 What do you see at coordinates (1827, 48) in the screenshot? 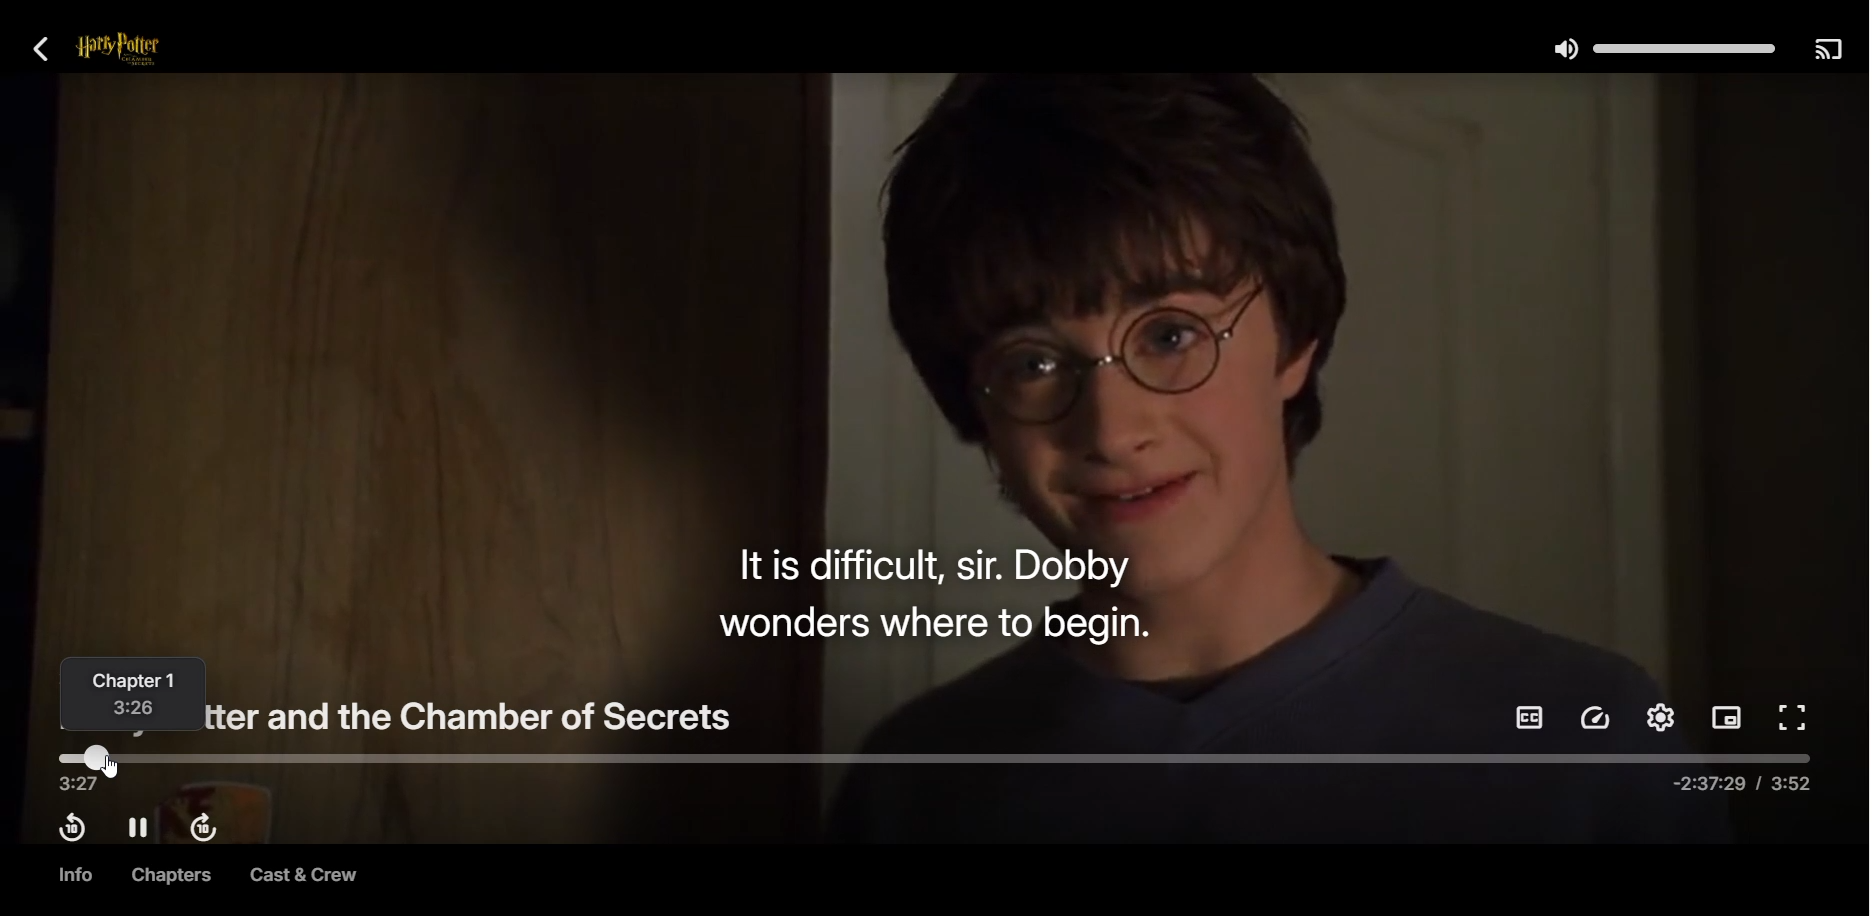
I see `Play on another device` at bounding box center [1827, 48].